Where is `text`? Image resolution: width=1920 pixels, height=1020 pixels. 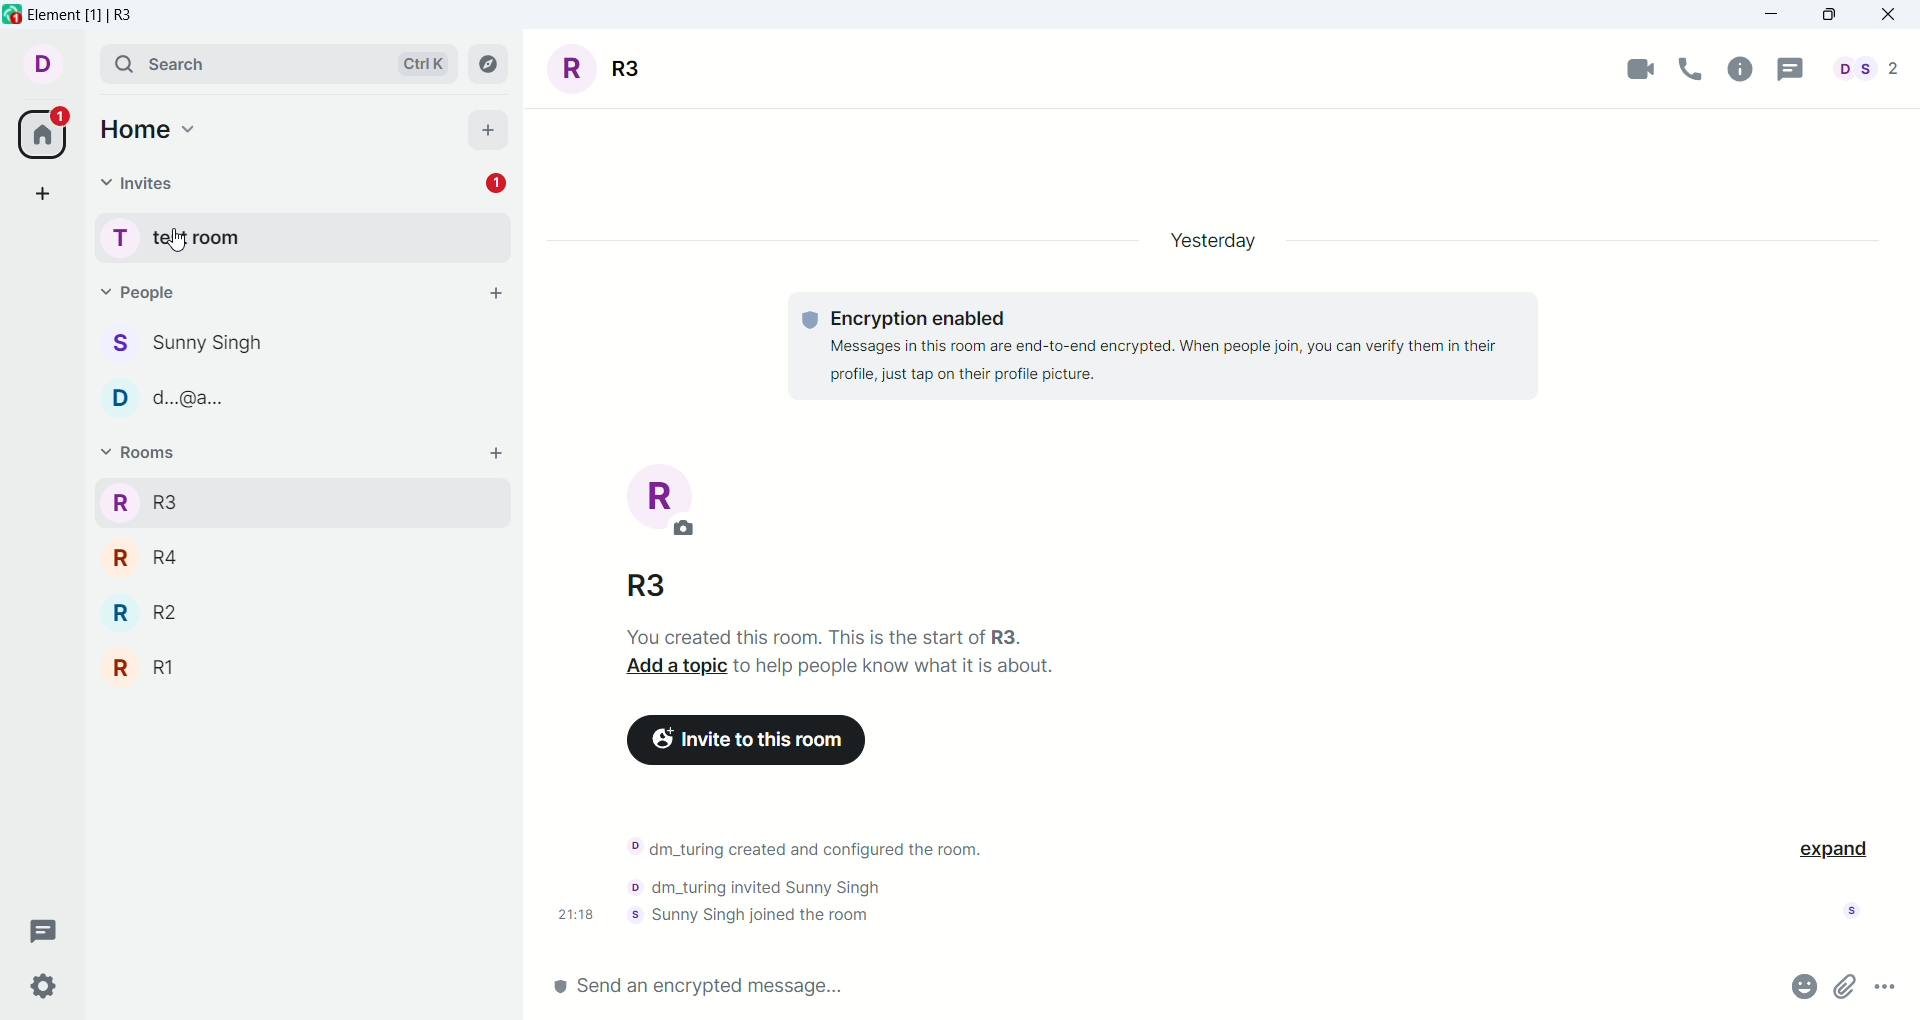 text is located at coordinates (812, 635).